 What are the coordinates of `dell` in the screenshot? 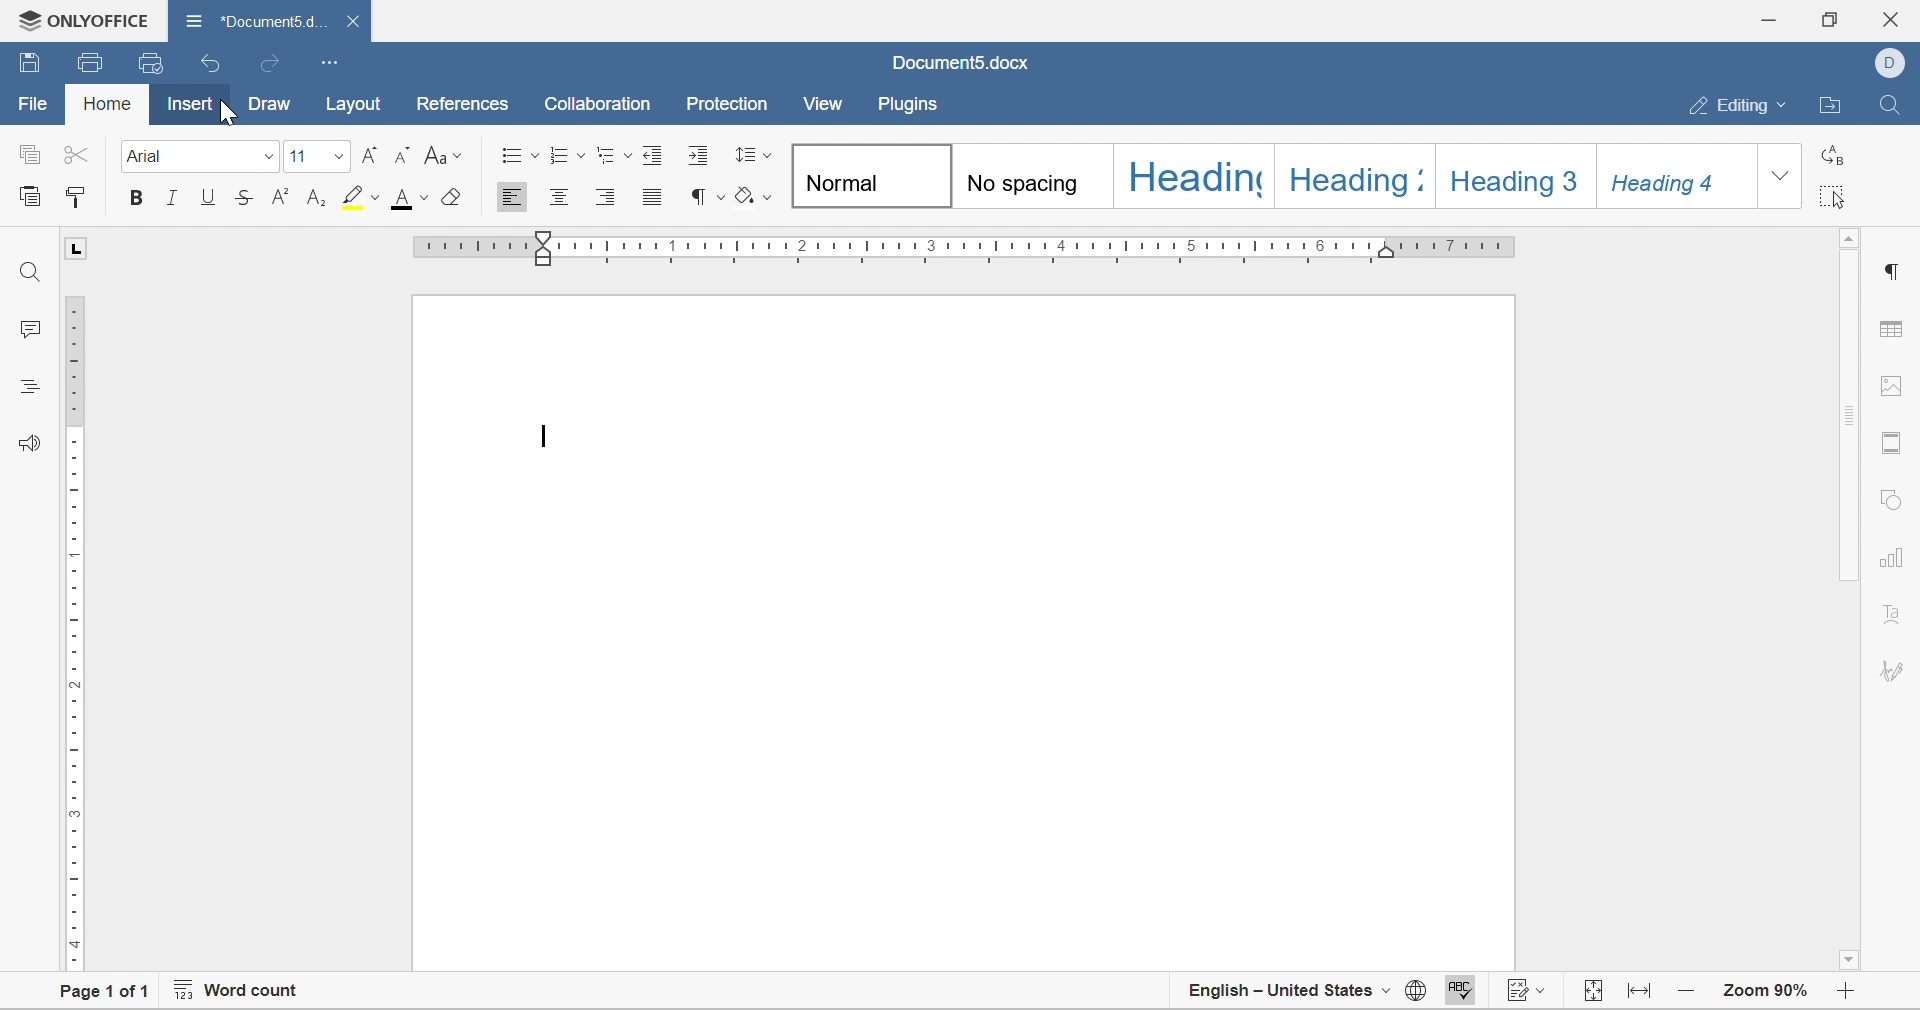 It's located at (1893, 64).